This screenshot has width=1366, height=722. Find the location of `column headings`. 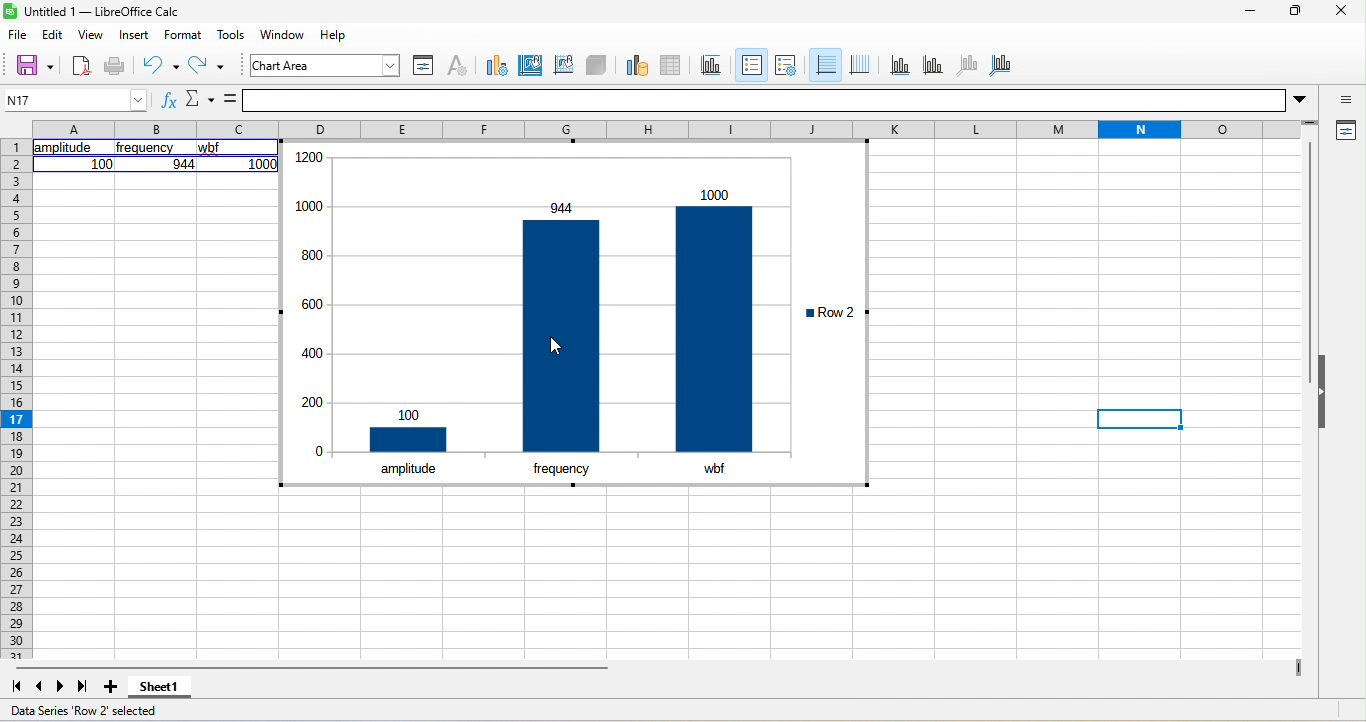

column headings is located at coordinates (679, 127).